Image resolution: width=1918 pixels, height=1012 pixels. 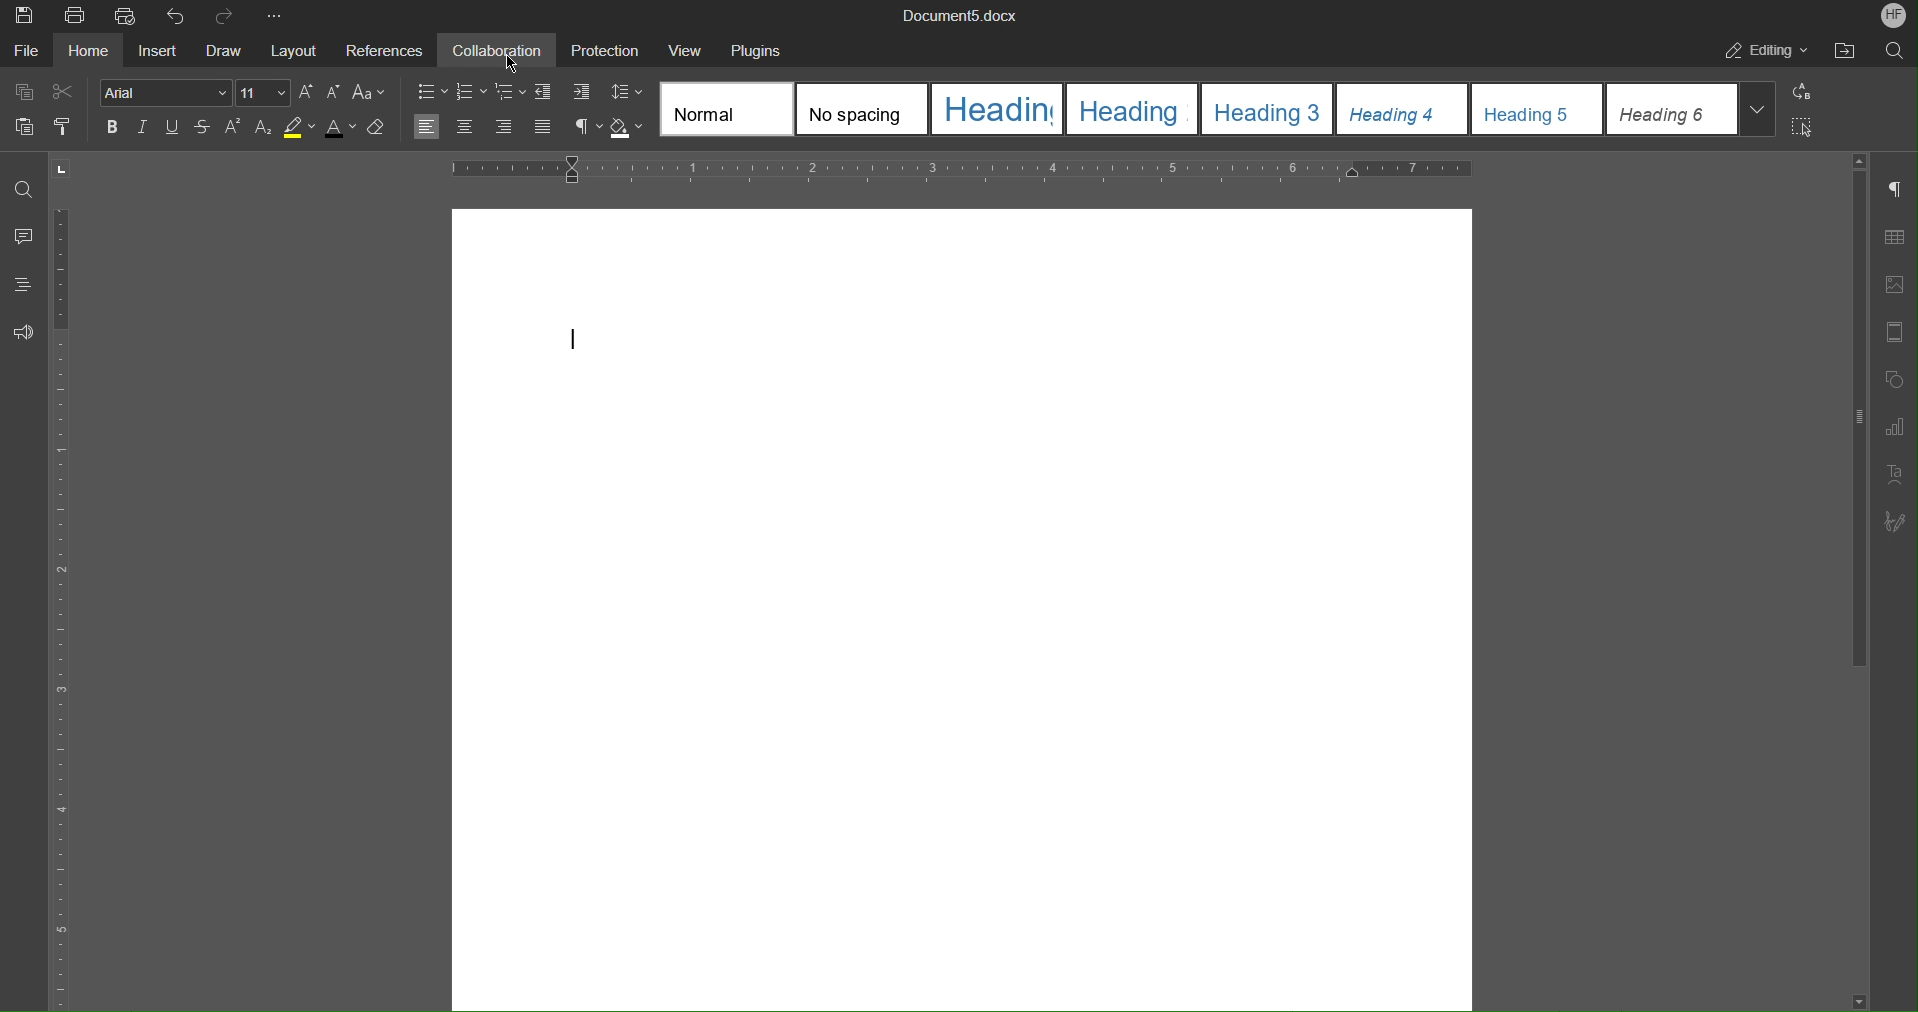 What do you see at coordinates (584, 131) in the screenshot?
I see `Non-Printing Characters` at bounding box center [584, 131].